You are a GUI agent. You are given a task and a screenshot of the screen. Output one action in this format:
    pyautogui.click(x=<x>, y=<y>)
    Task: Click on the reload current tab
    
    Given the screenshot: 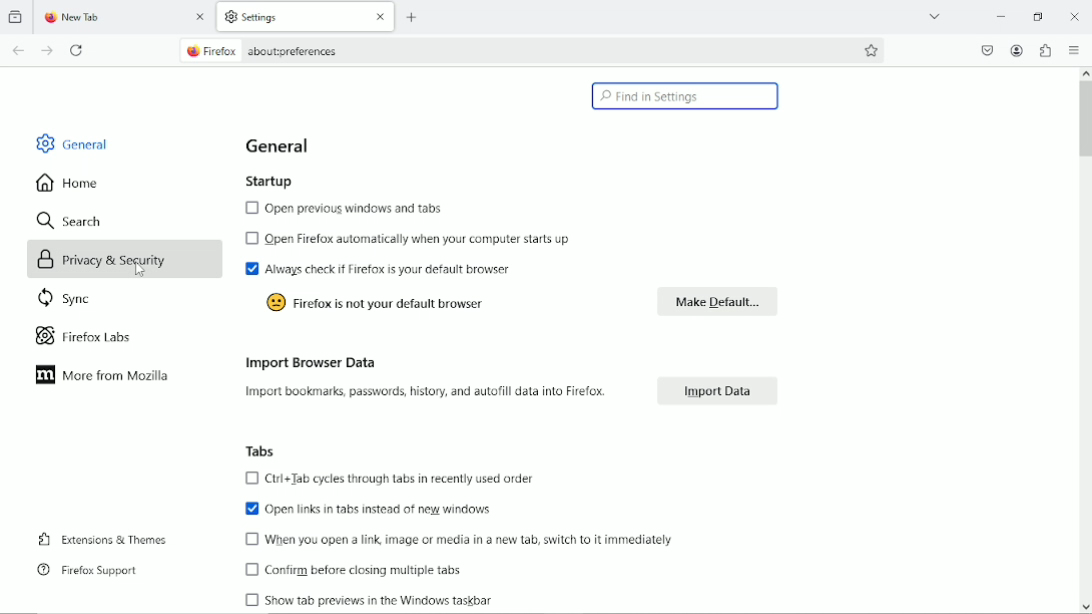 What is the action you would take?
    pyautogui.click(x=78, y=51)
    